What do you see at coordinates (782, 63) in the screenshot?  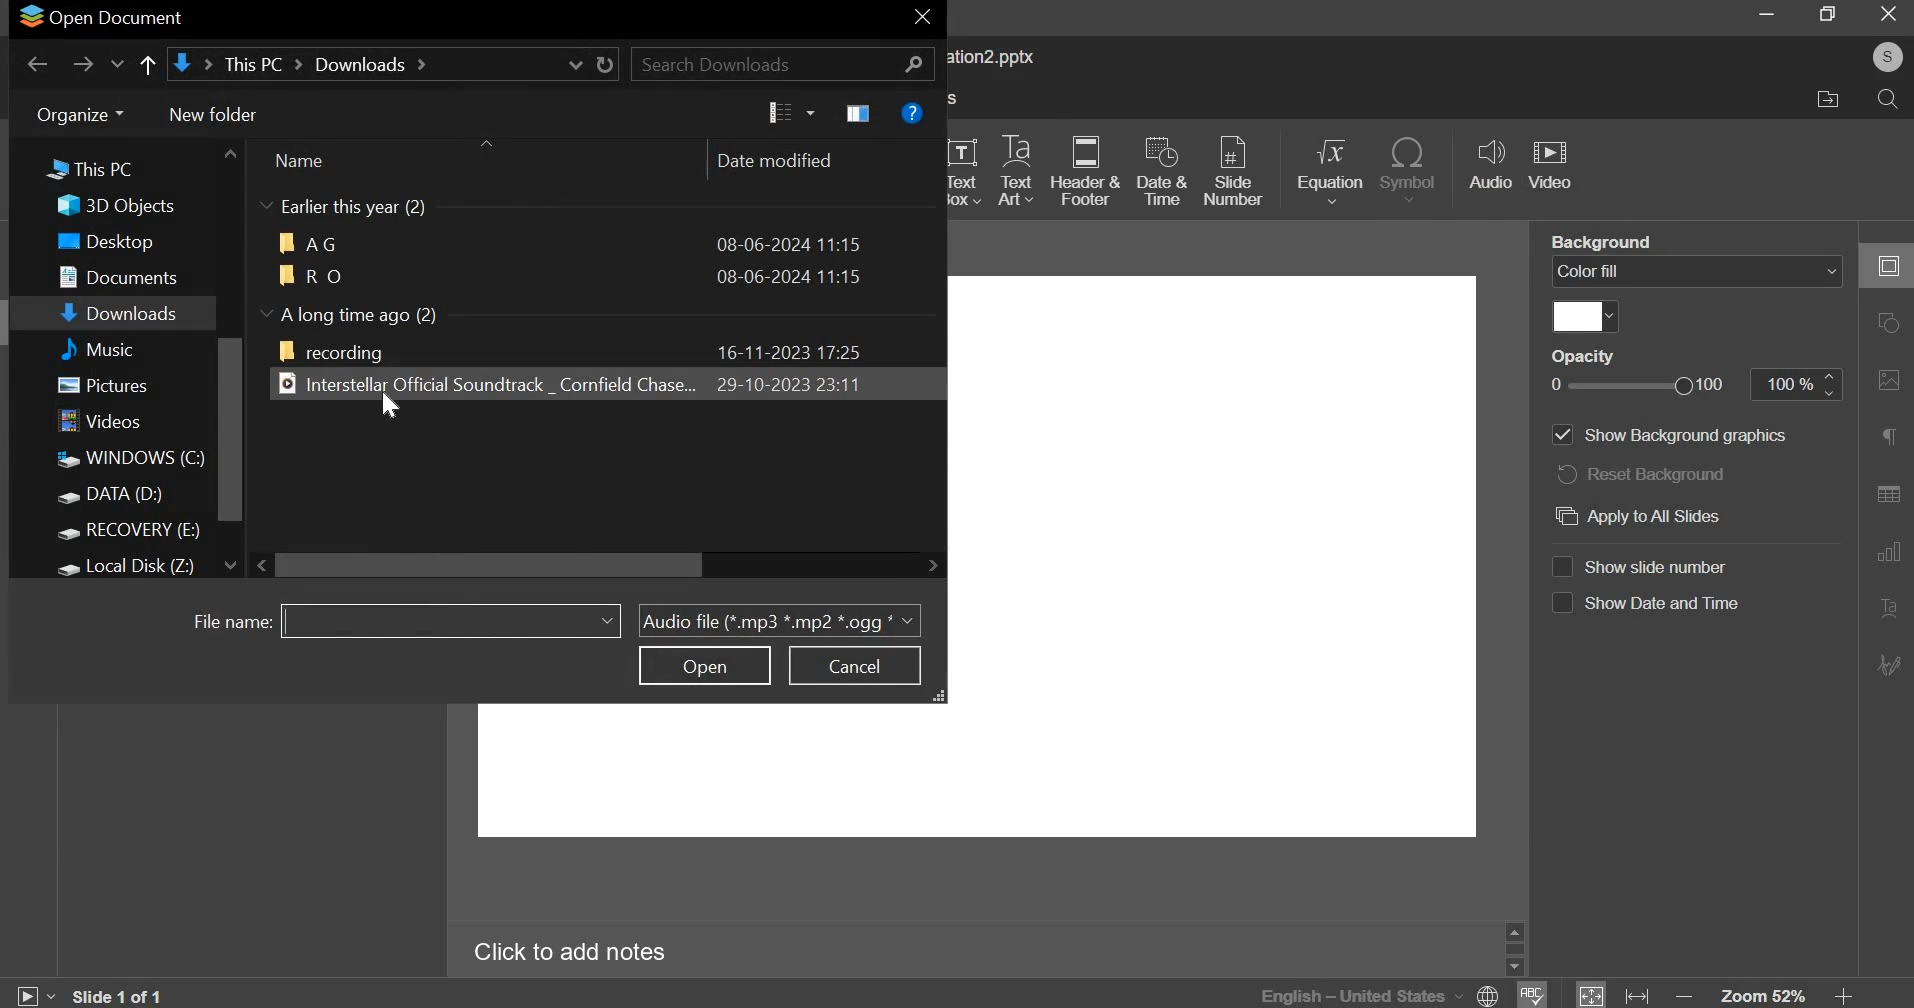 I see `search` at bounding box center [782, 63].